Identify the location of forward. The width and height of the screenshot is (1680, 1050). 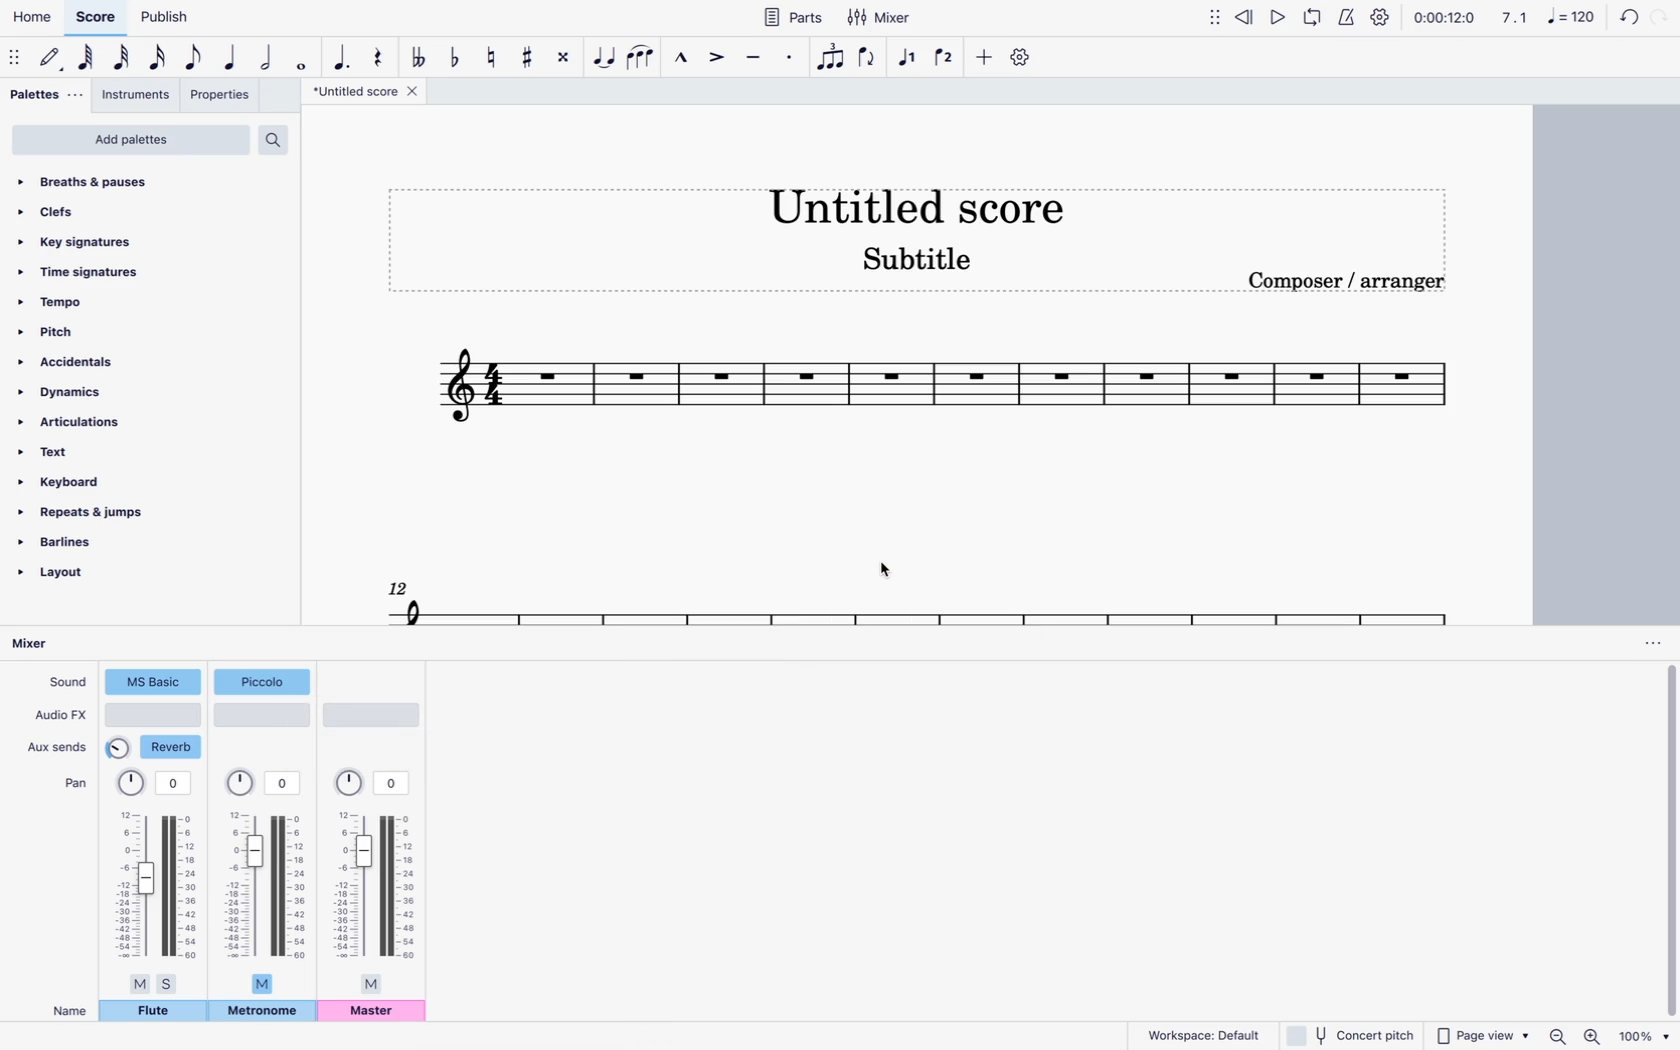
(1664, 16).